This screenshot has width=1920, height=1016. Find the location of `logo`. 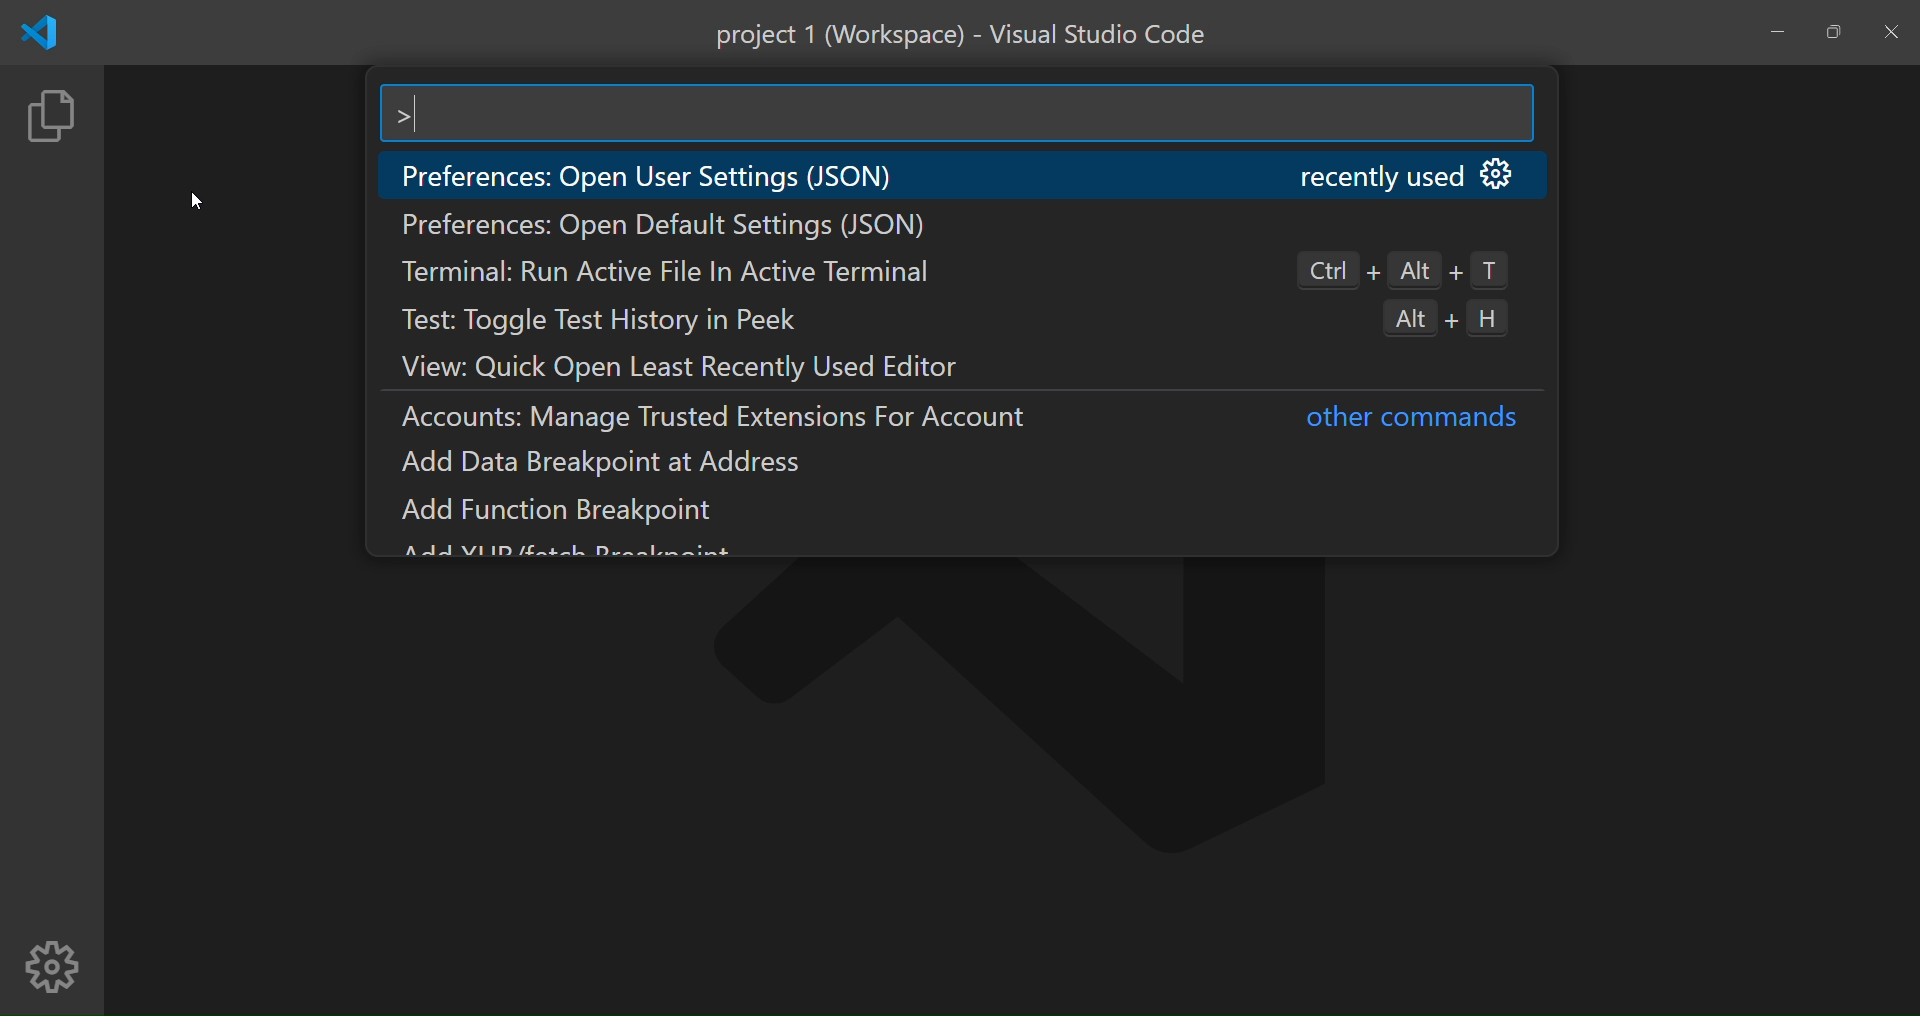

logo is located at coordinates (37, 34).